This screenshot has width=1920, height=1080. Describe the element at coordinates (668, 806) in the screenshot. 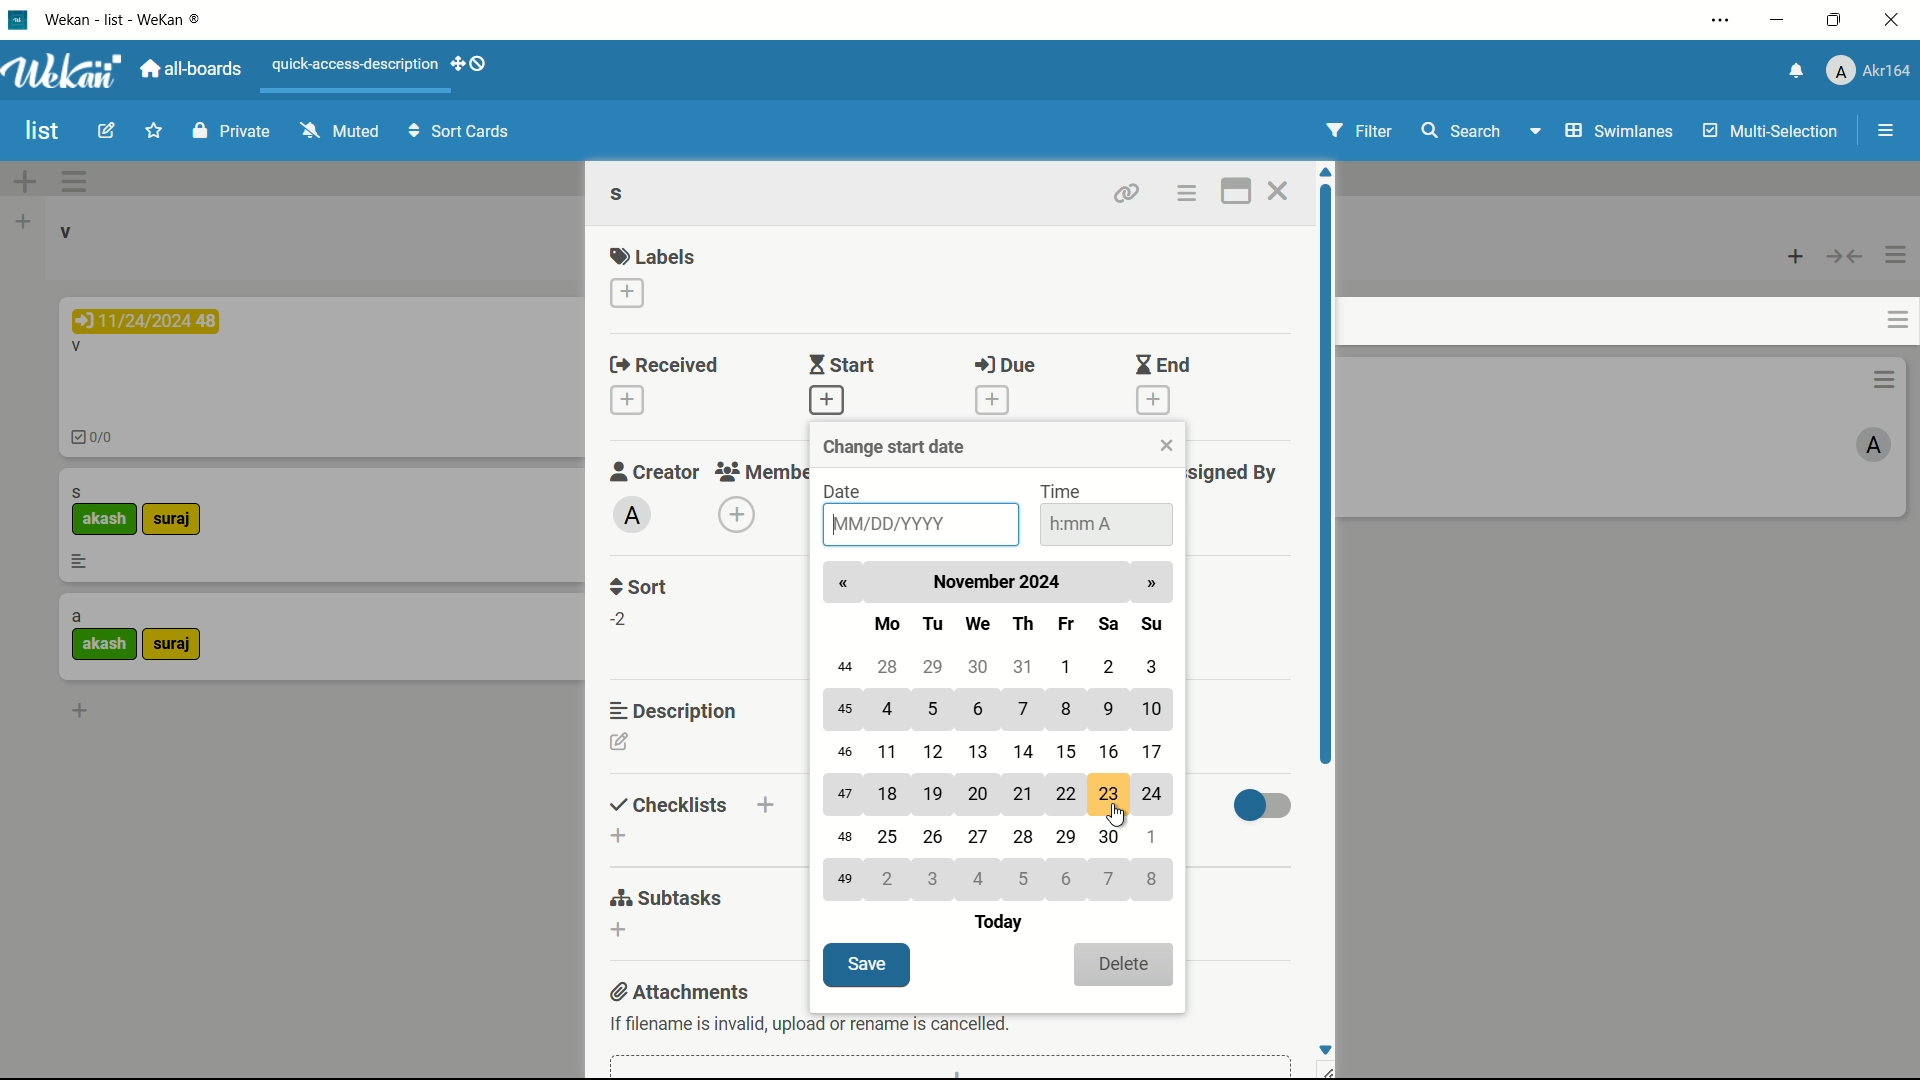

I see `checklists` at that location.